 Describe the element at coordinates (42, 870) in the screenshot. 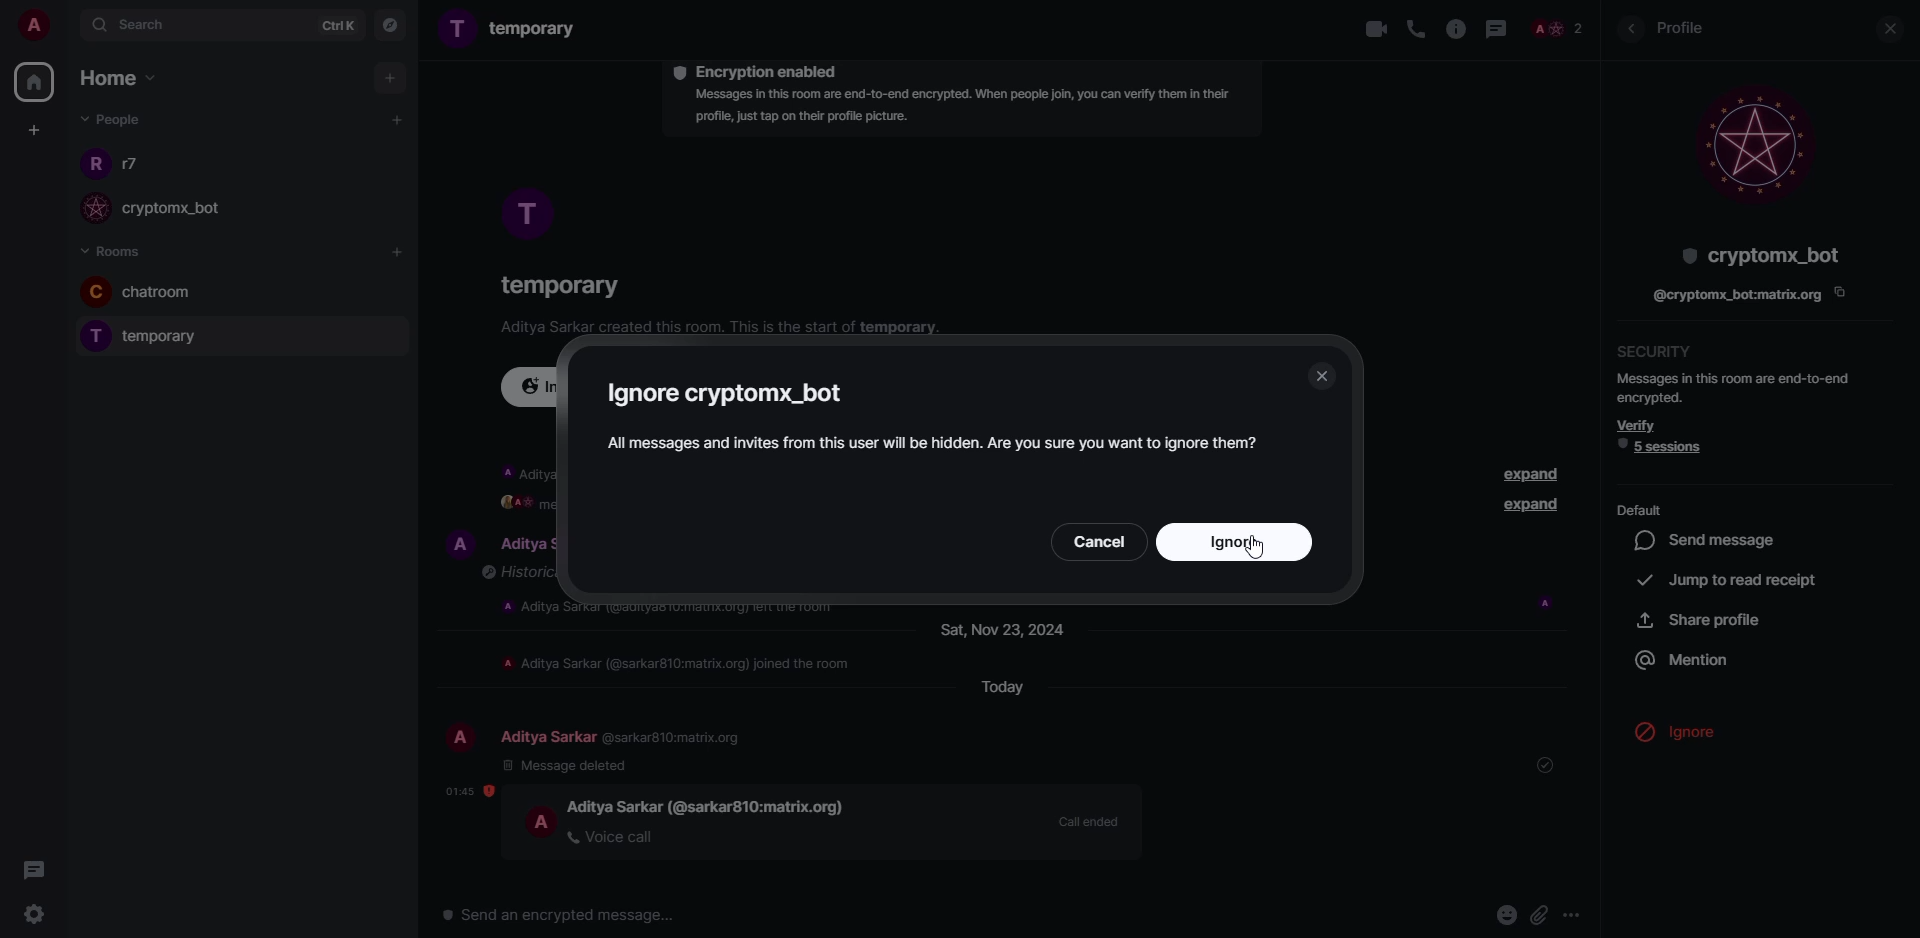

I see `threads` at that location.